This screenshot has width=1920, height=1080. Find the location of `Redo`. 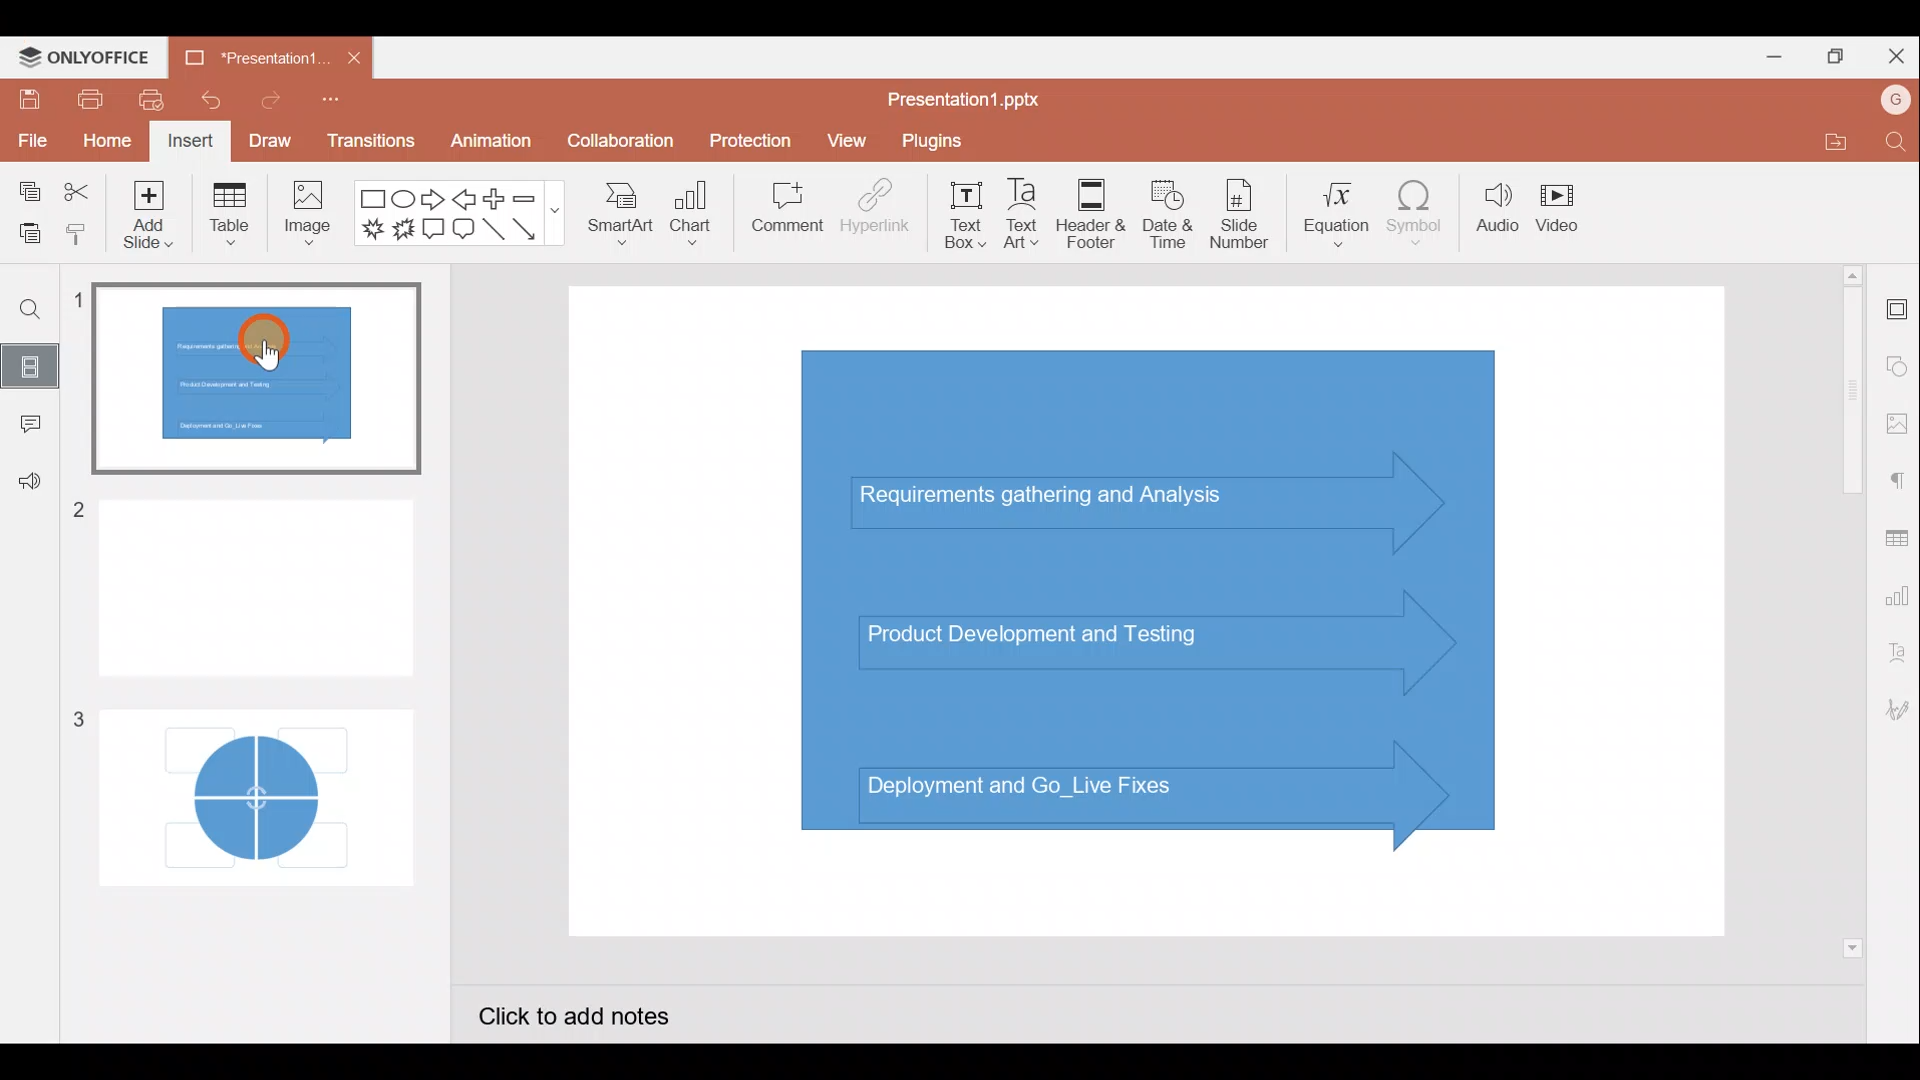

Redo is located at coordinates (265, 105).